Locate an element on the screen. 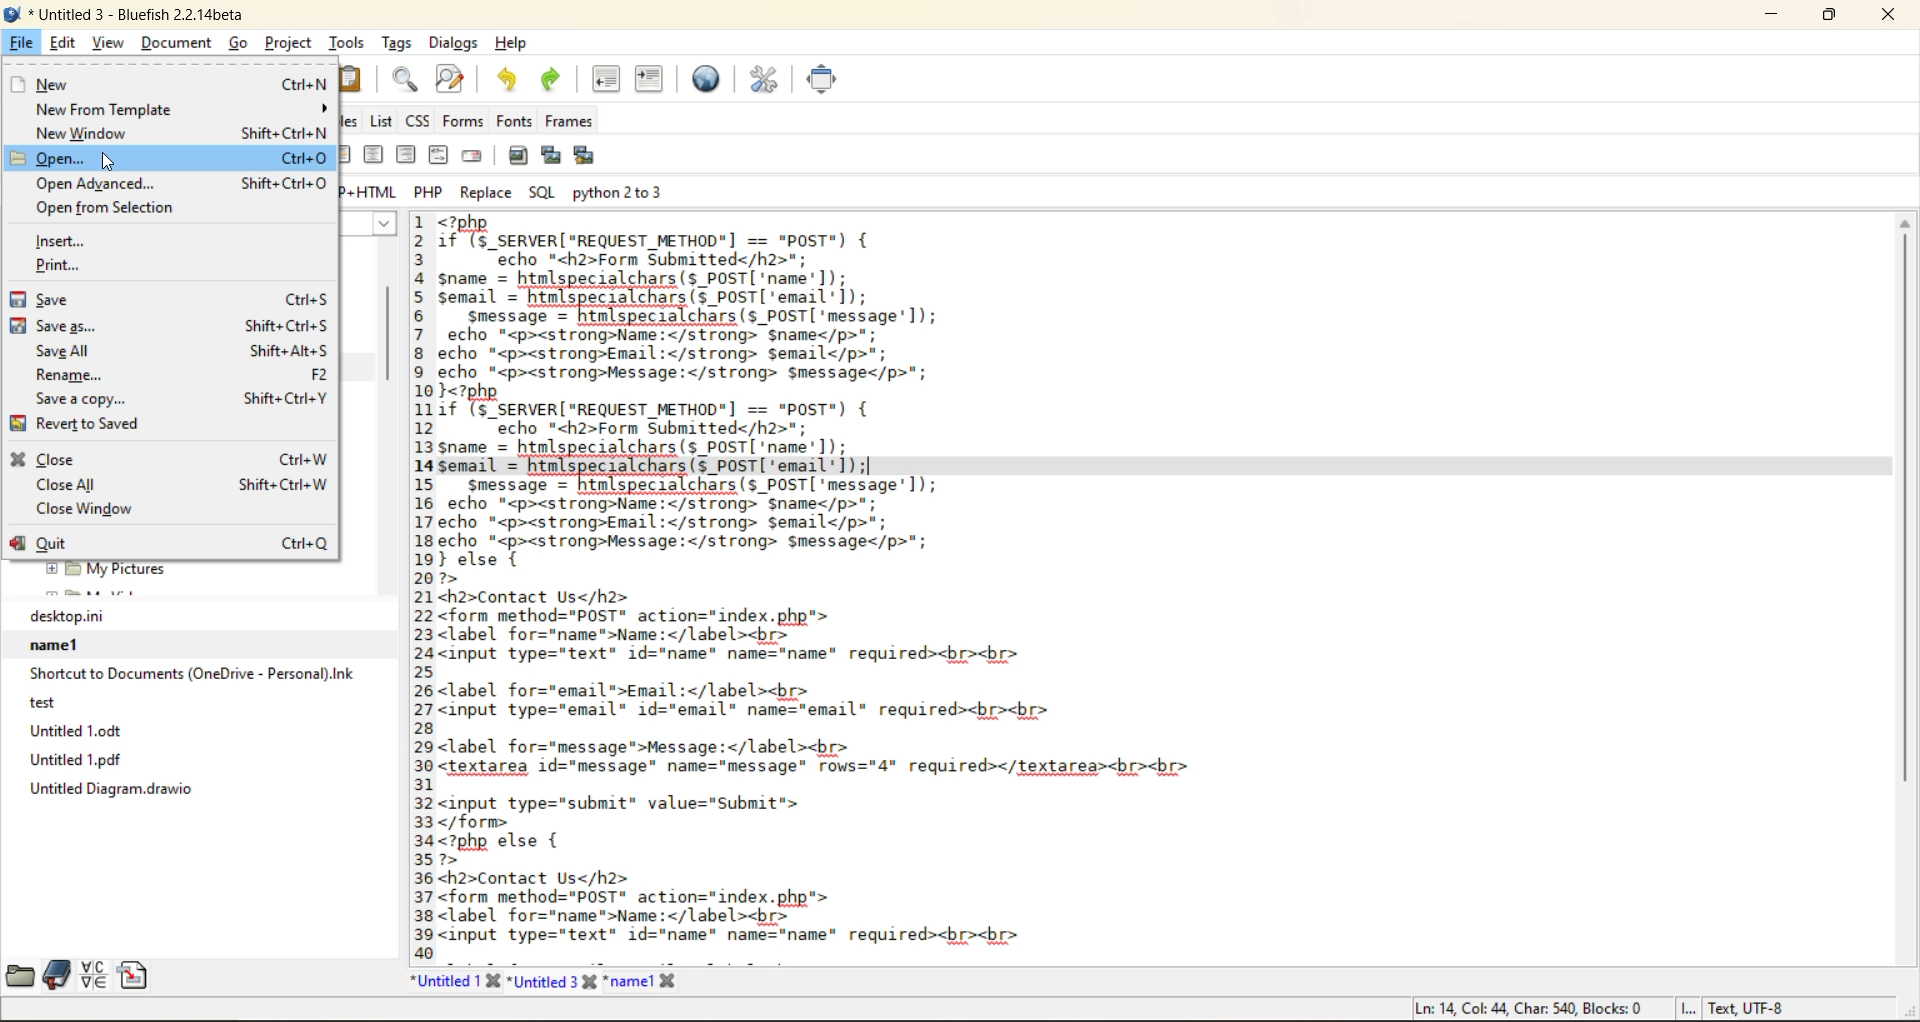 The image size is (1920, 1022). save a copy is located at coordinates (183, 398).